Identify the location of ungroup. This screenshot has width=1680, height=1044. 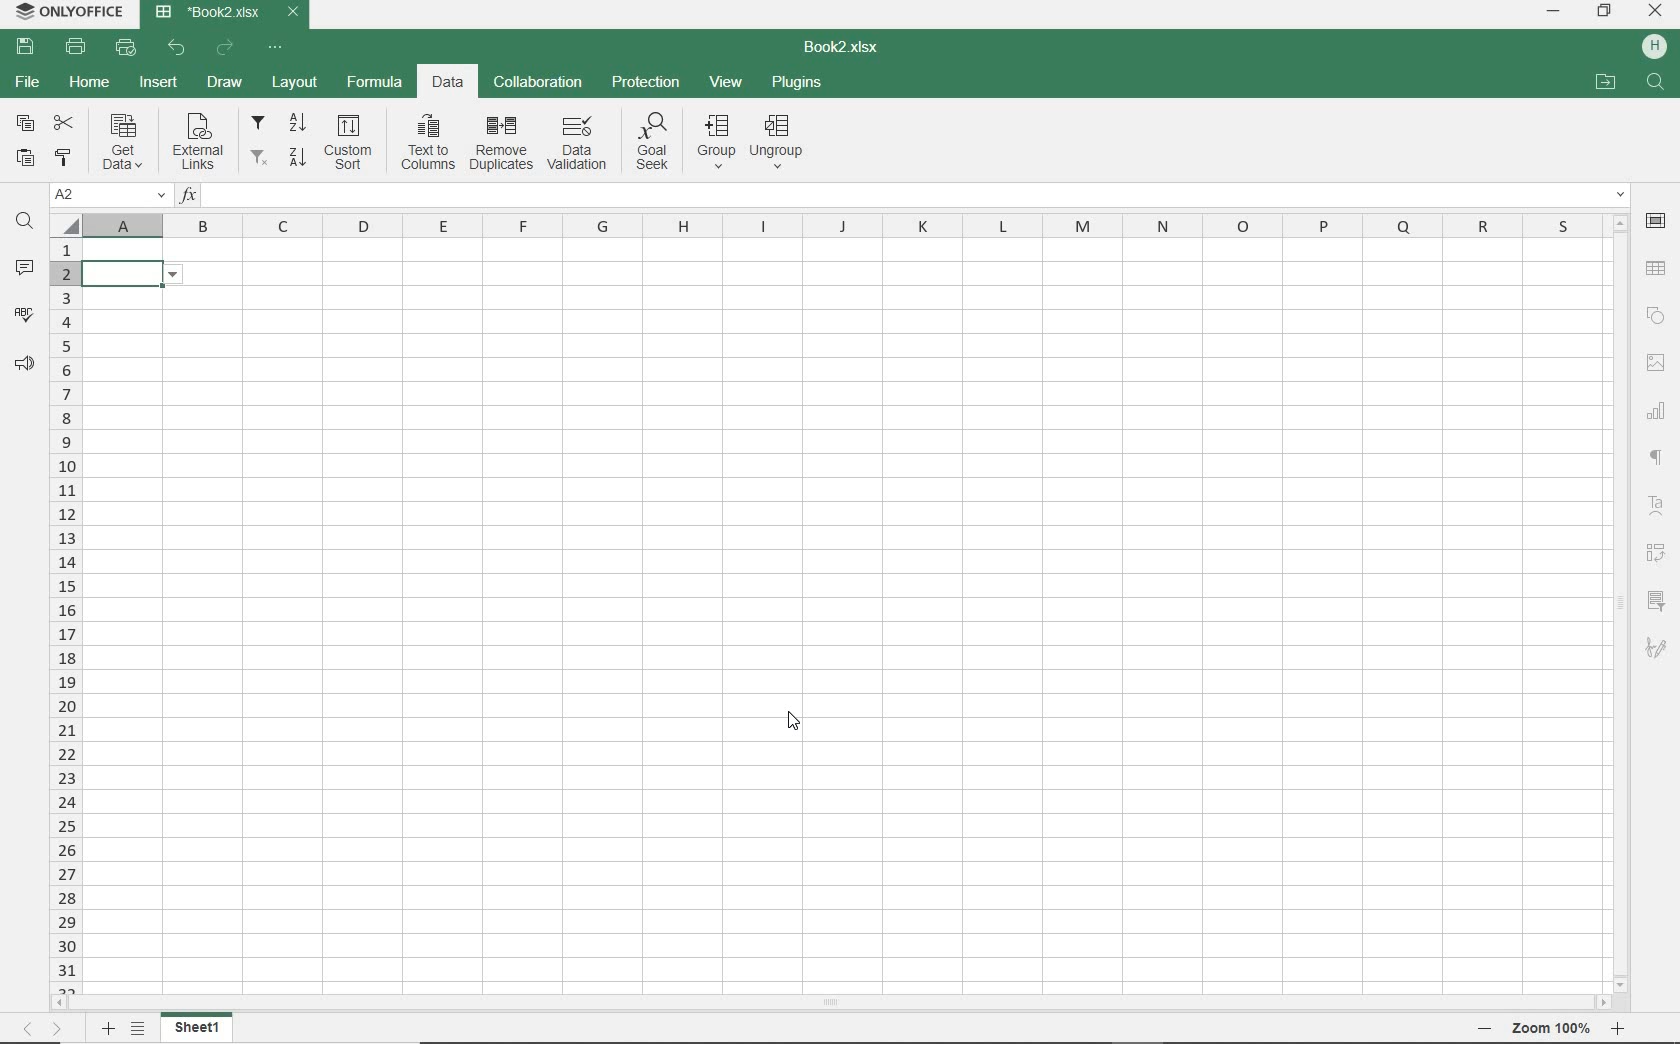
(776, 142).